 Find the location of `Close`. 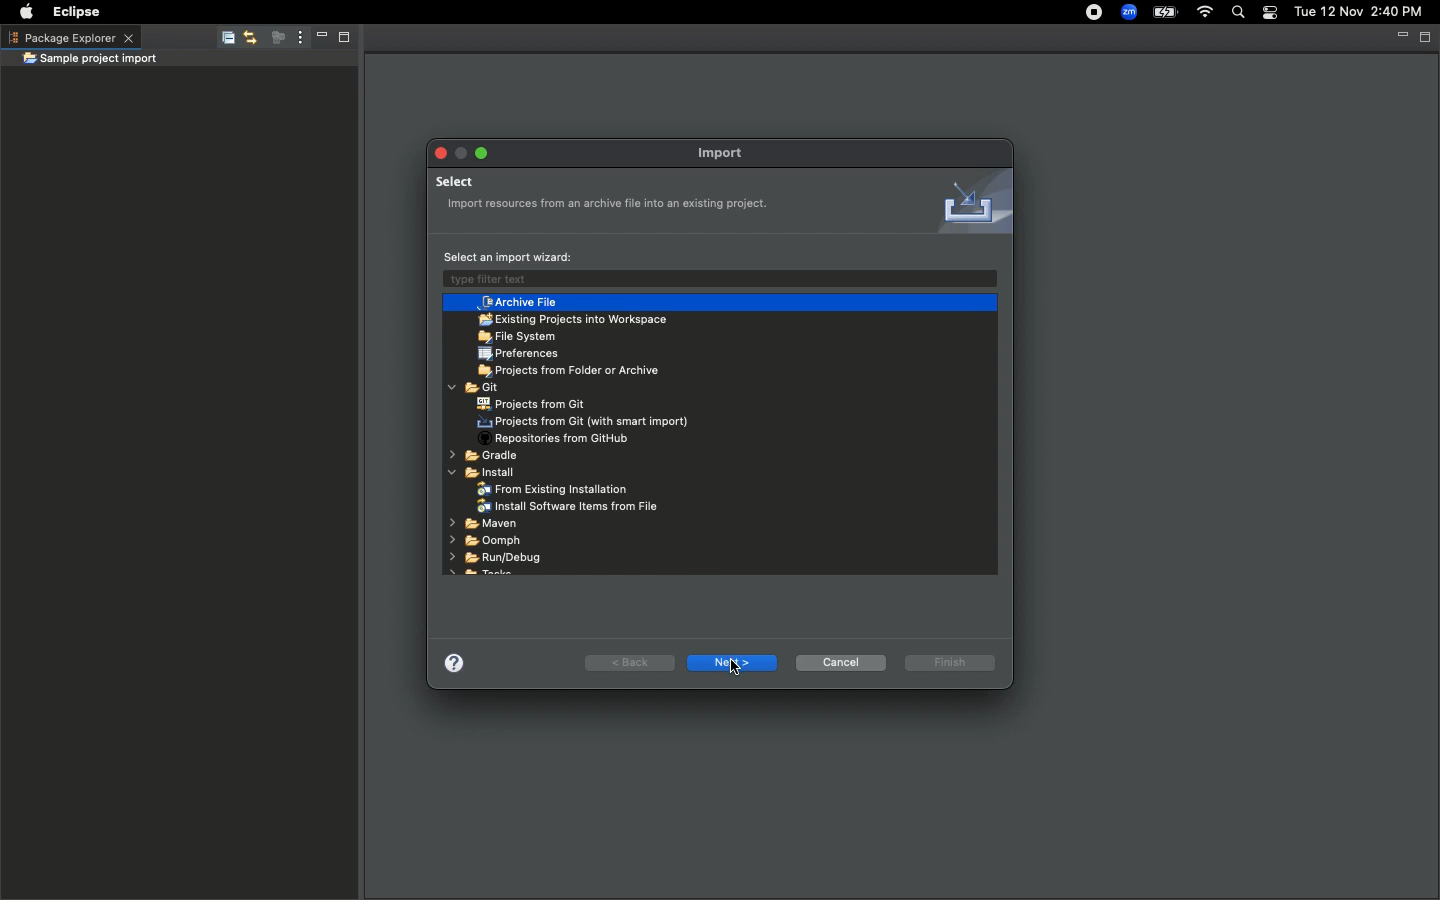

Close is located at coordinates (437, 151).